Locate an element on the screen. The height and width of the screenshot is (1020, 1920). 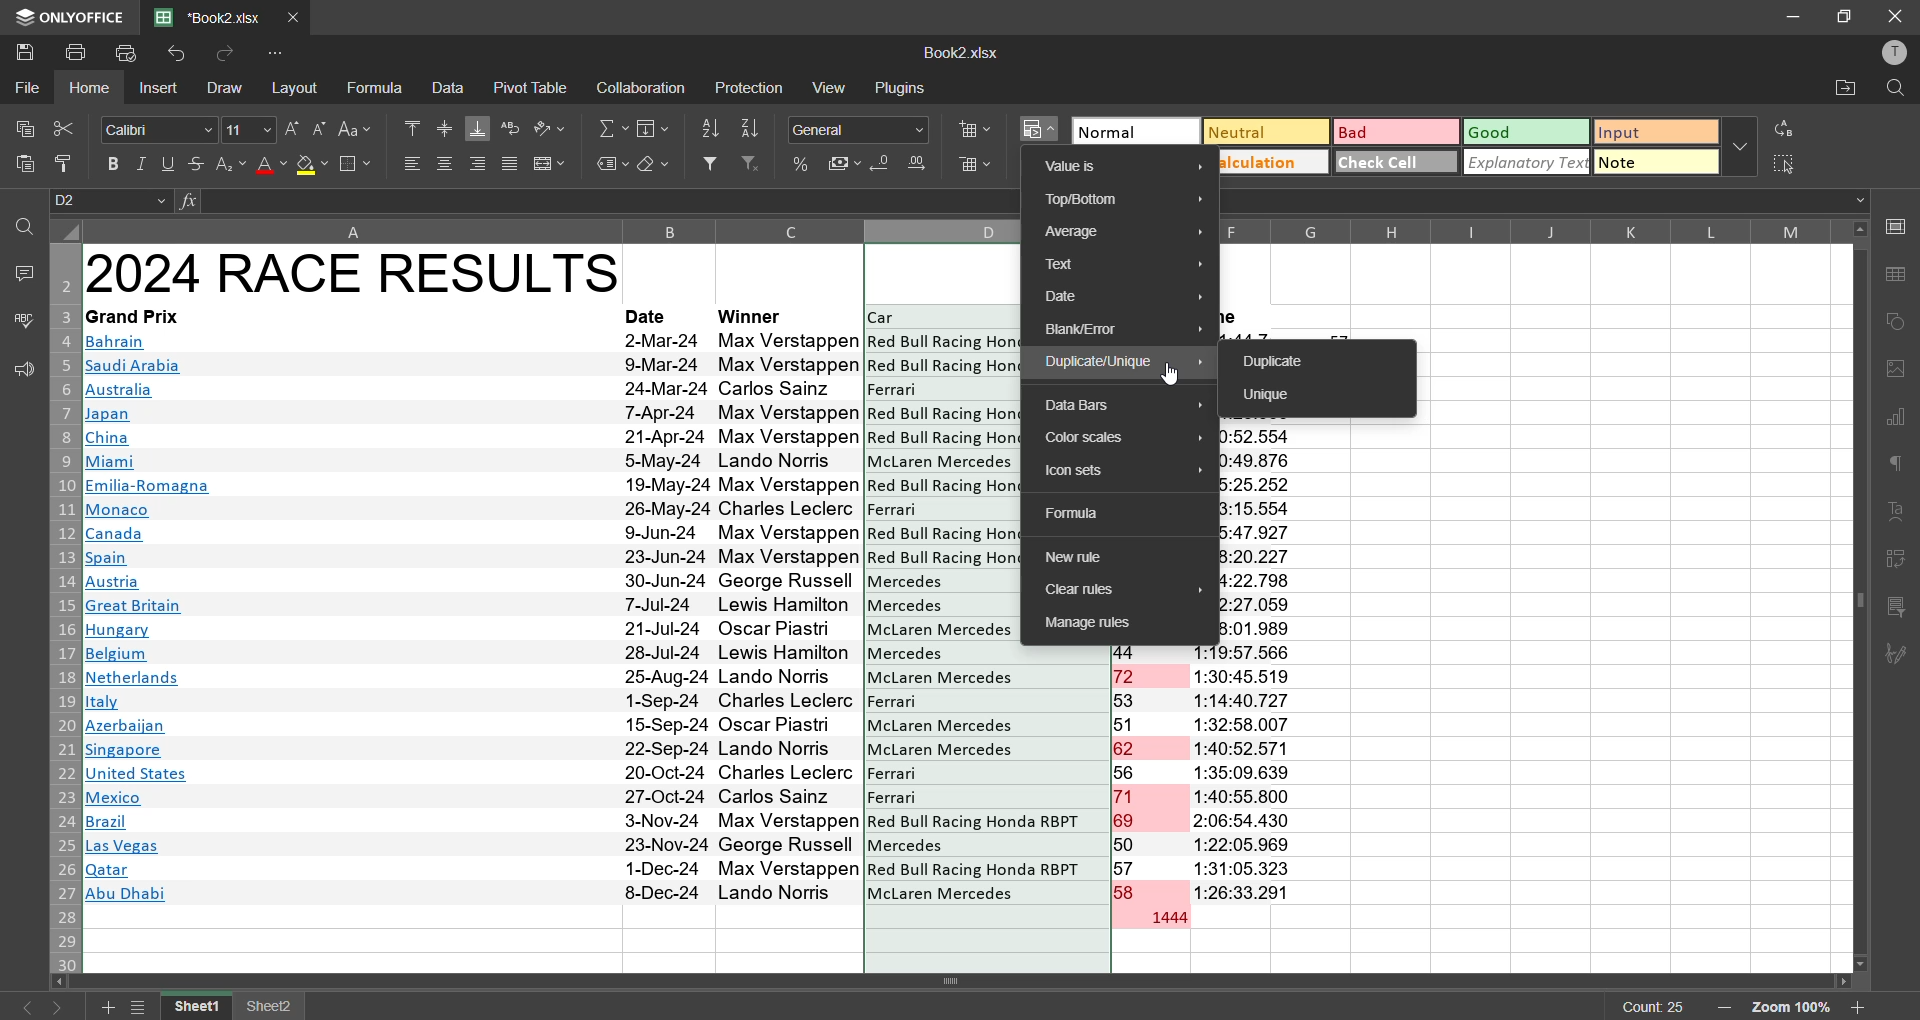
color scales is located at coordinates (1119, 438).